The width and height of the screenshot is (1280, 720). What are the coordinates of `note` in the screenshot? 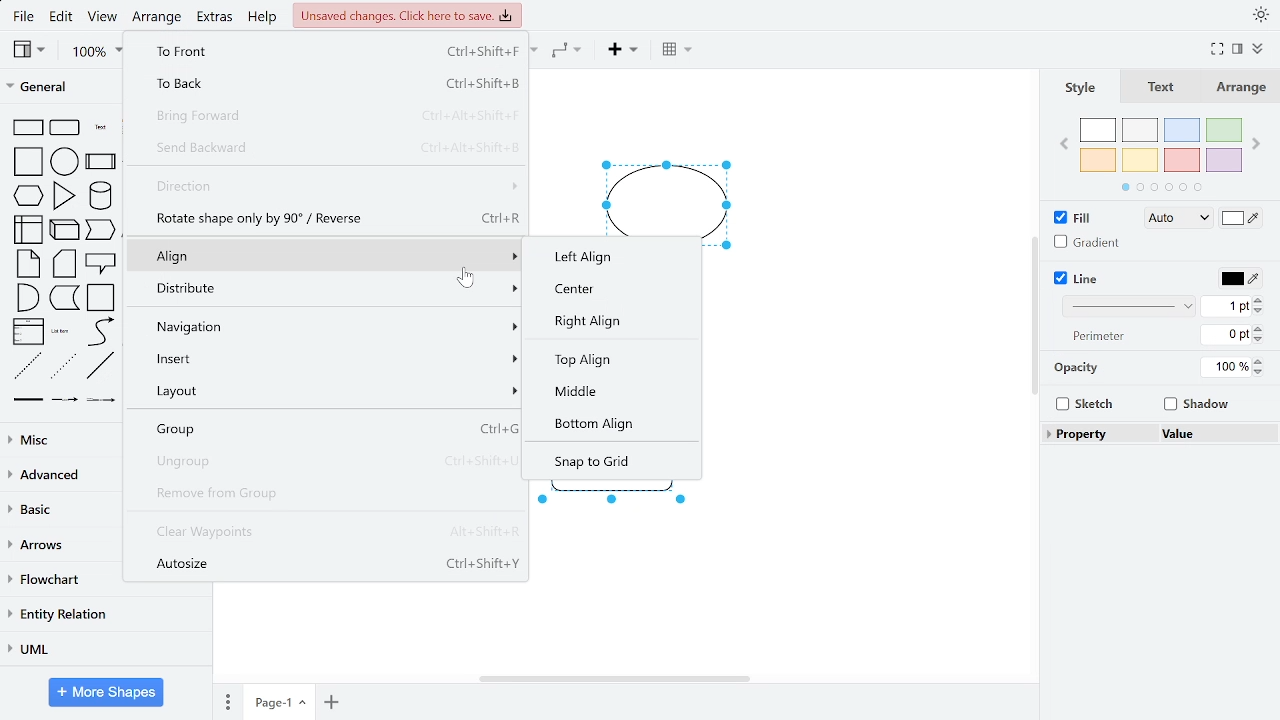 It's located at (28, 264).